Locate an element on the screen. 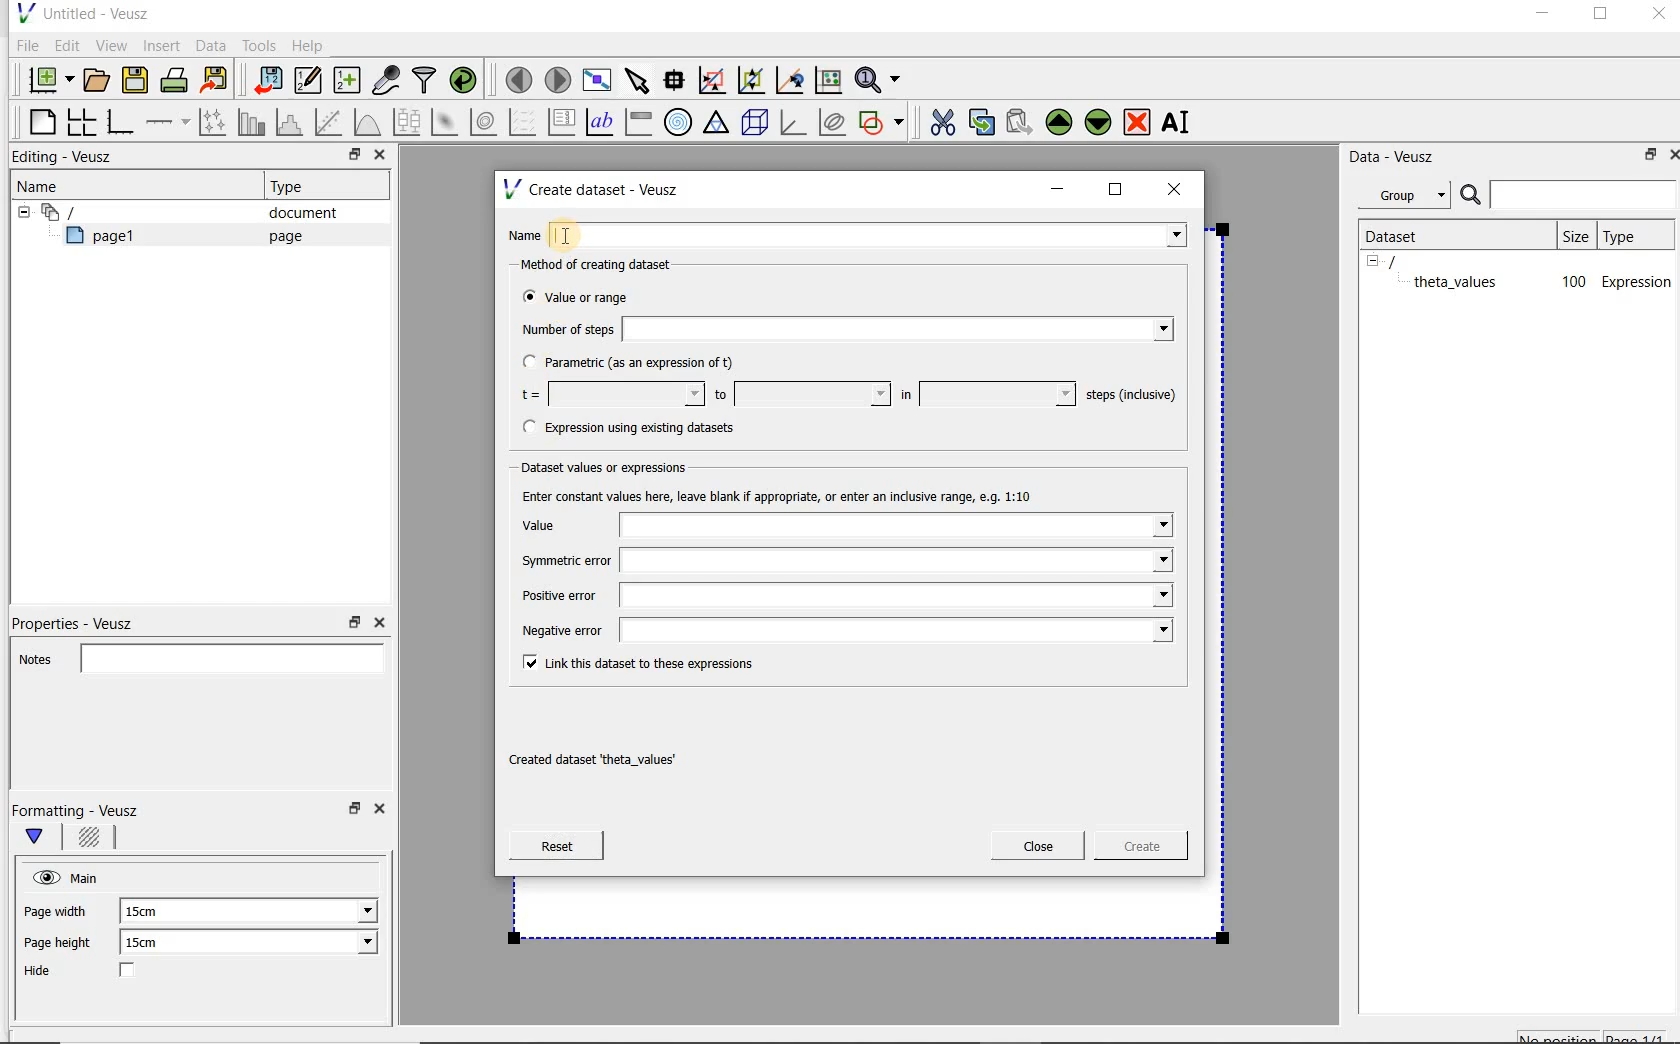 This screenshot has height=1044, width=1680. move to the next page is located at coordinates (558, 80).